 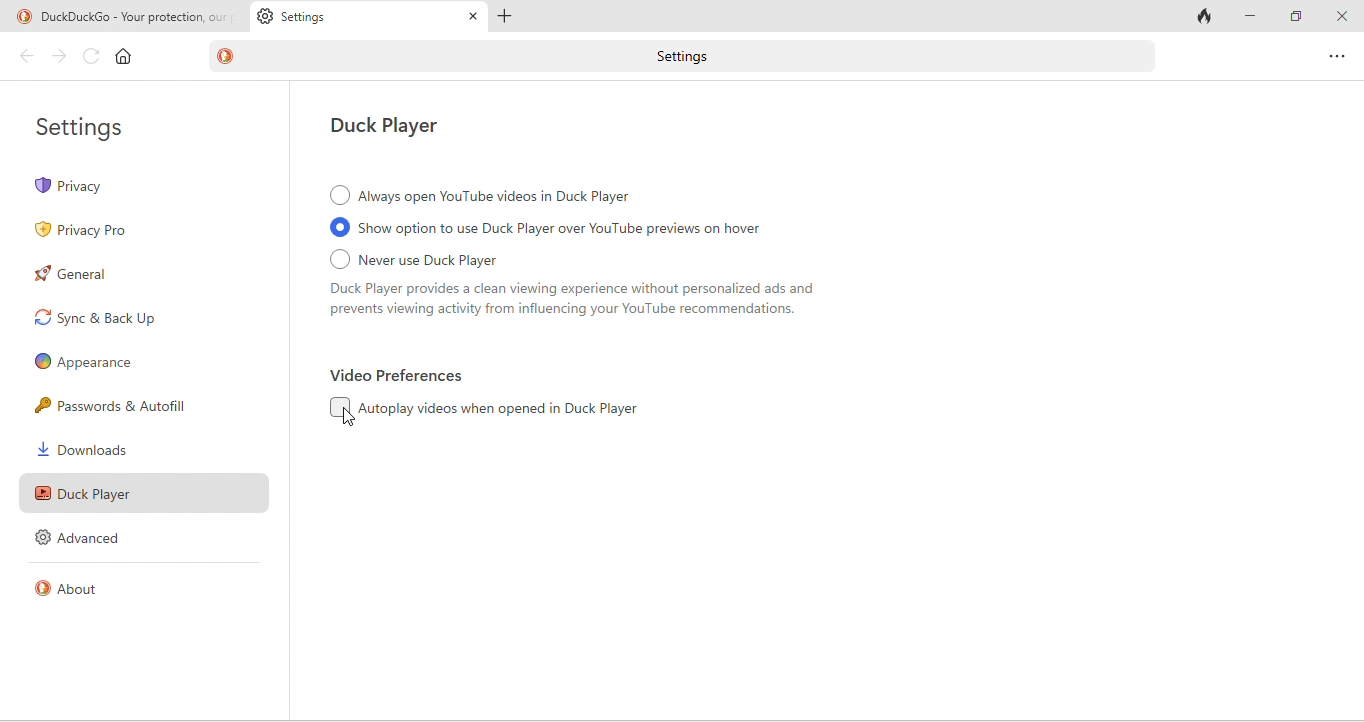 What do you see at coordinates (485, 195) in the screenshot?
I see `always open youtube videos on duckduckgo` at bounding box center [485, 195].